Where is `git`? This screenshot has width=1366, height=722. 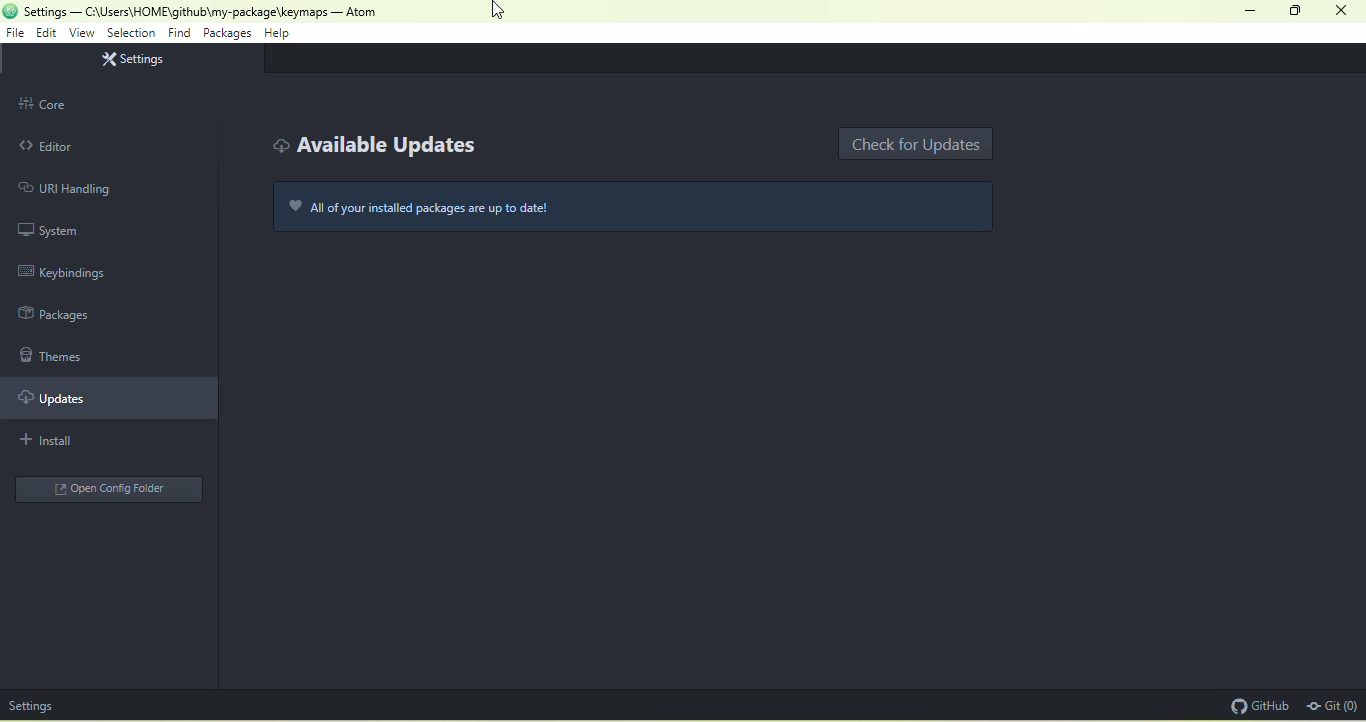
git is located at coordinates (1332, 707).